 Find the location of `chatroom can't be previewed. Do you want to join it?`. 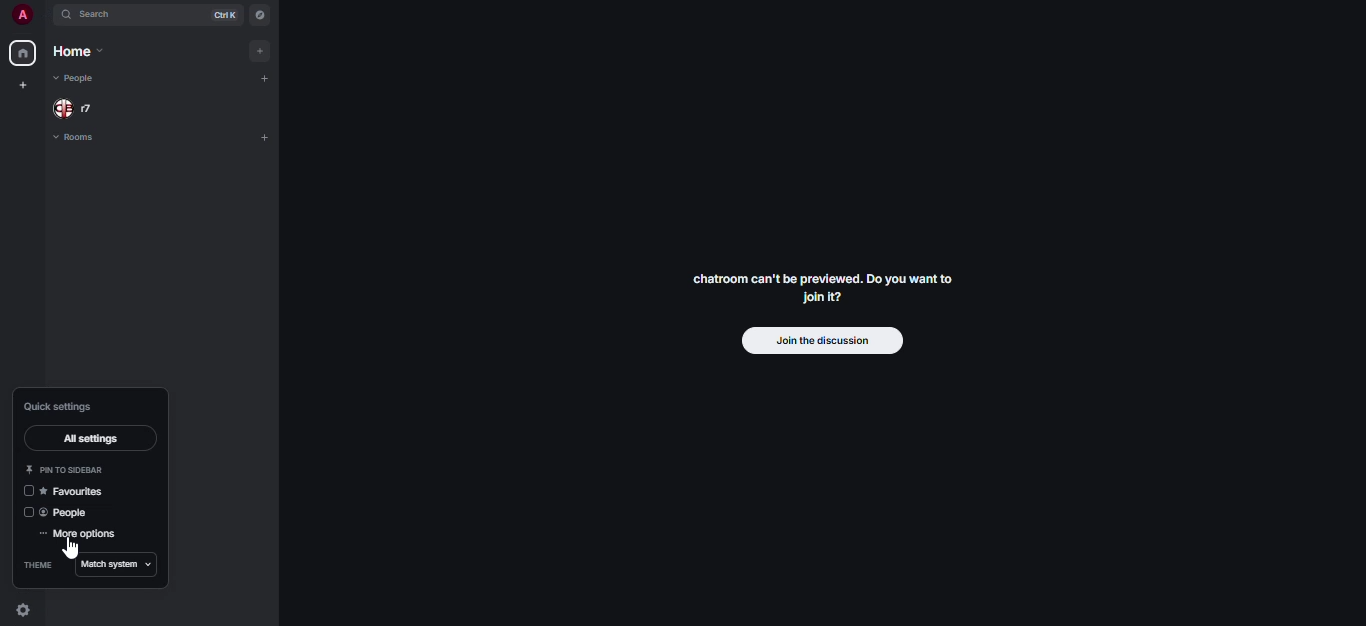

chatroom can't be previewed. Do you want to join it? is located at coordinates (817, 286).